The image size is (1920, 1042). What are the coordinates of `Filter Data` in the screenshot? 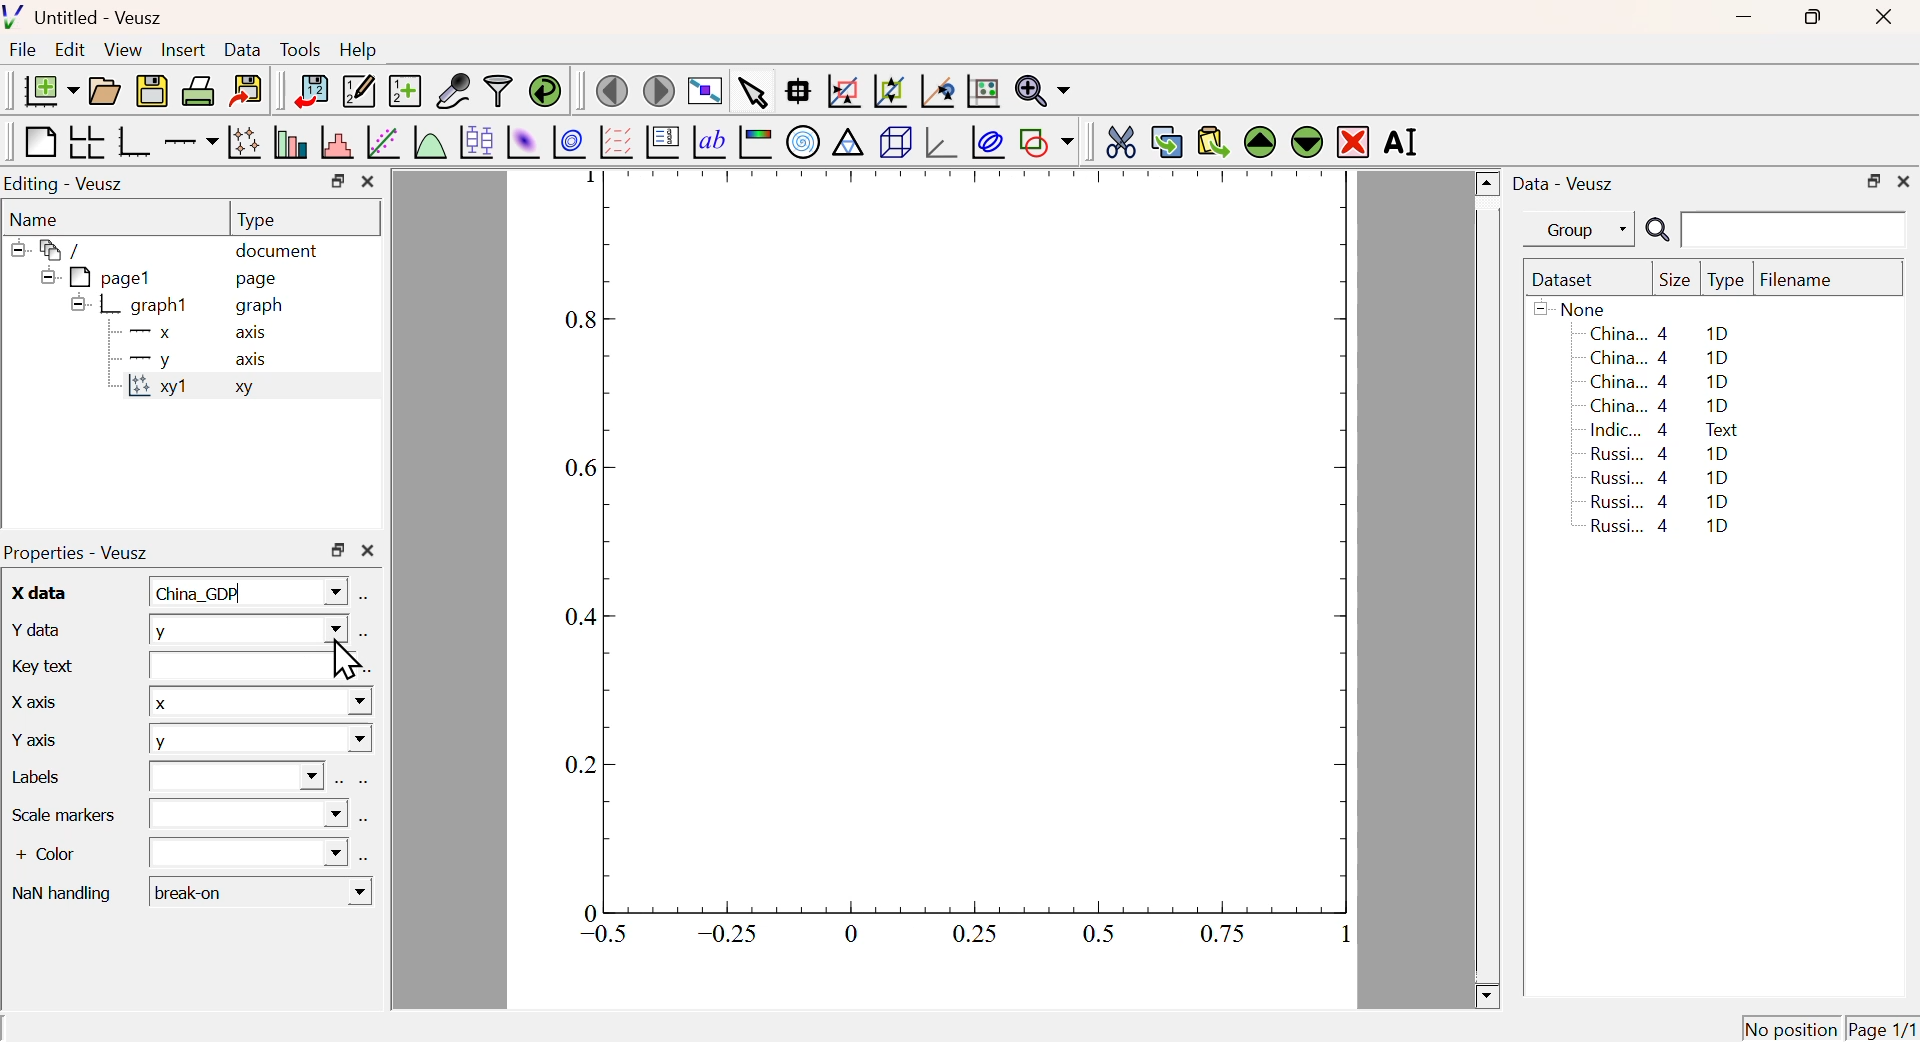 It's located at (498, 89).